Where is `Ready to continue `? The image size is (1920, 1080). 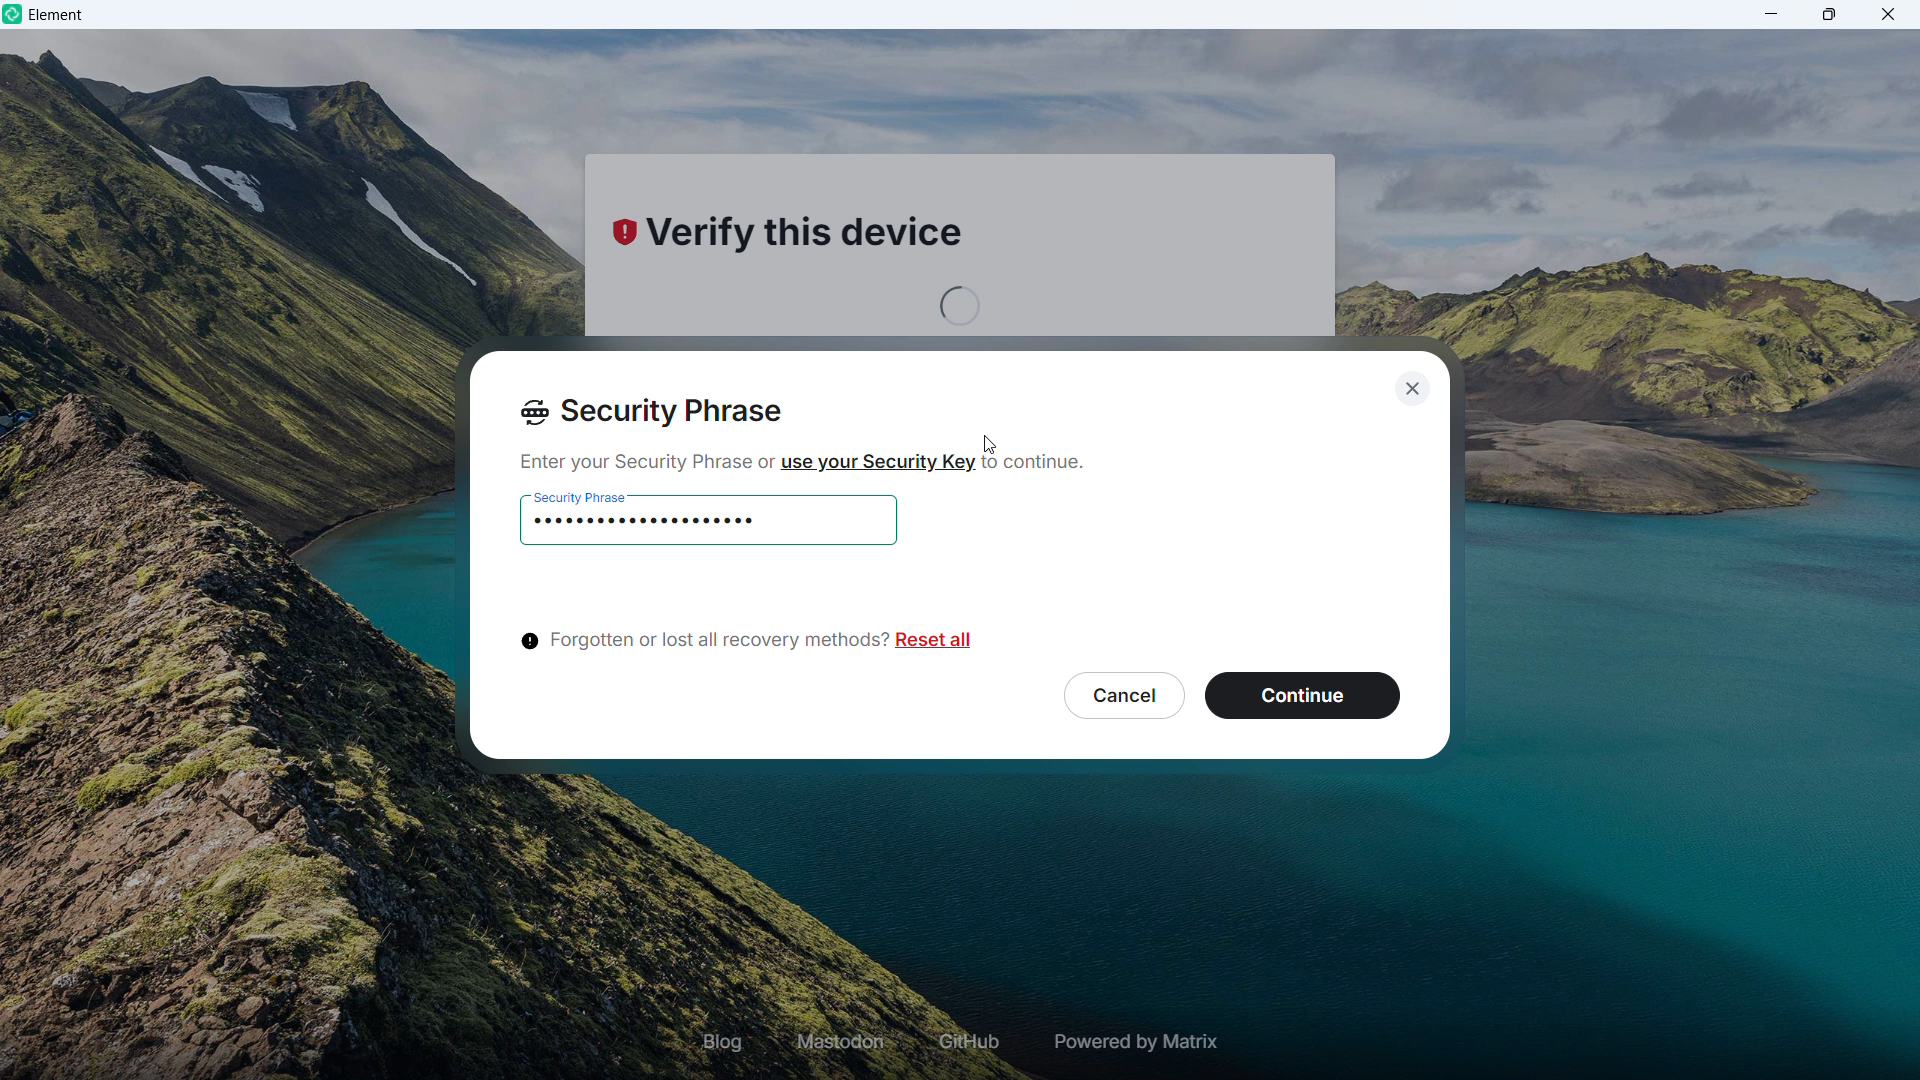 Ready to continue  is located at coordinates (1301, 695).